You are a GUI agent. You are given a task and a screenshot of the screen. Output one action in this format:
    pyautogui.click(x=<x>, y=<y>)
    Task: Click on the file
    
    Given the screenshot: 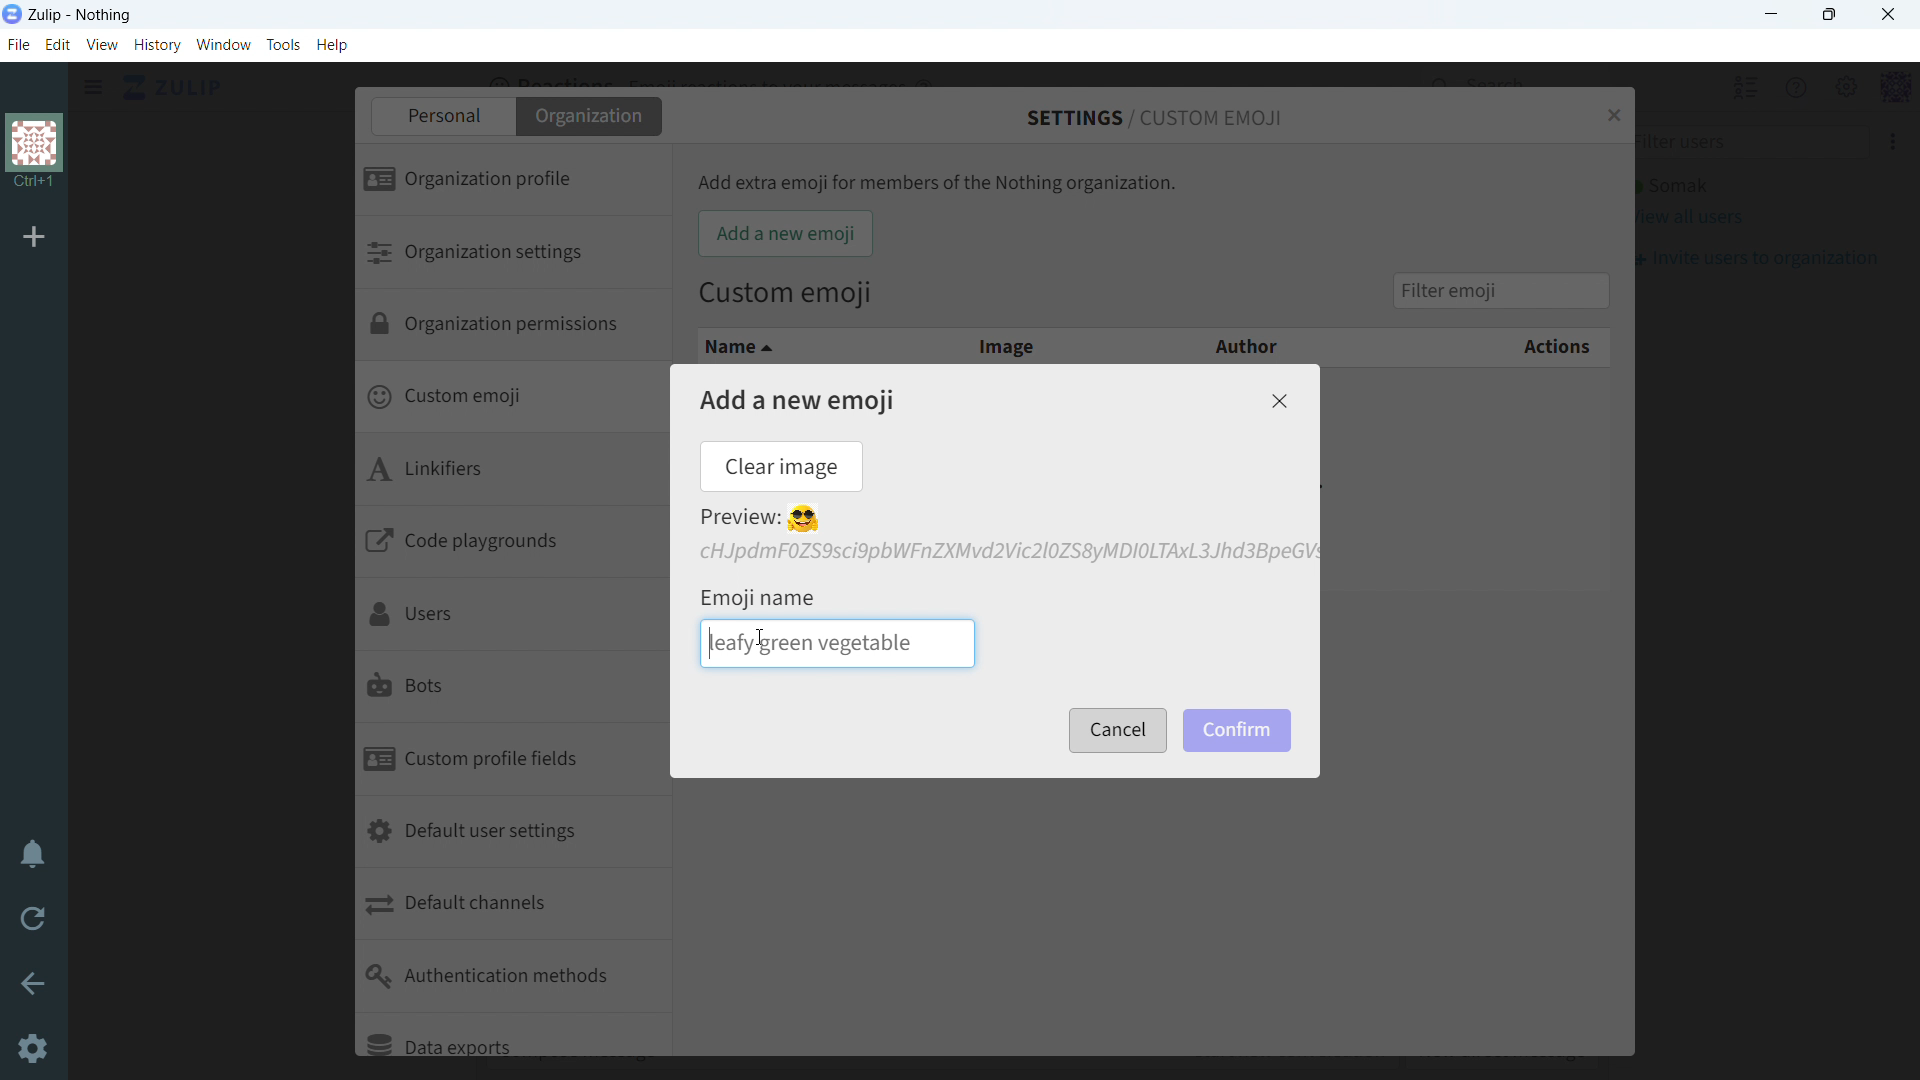 What is the action you would take?
    pyautogui.click(x=17, y=45)
    